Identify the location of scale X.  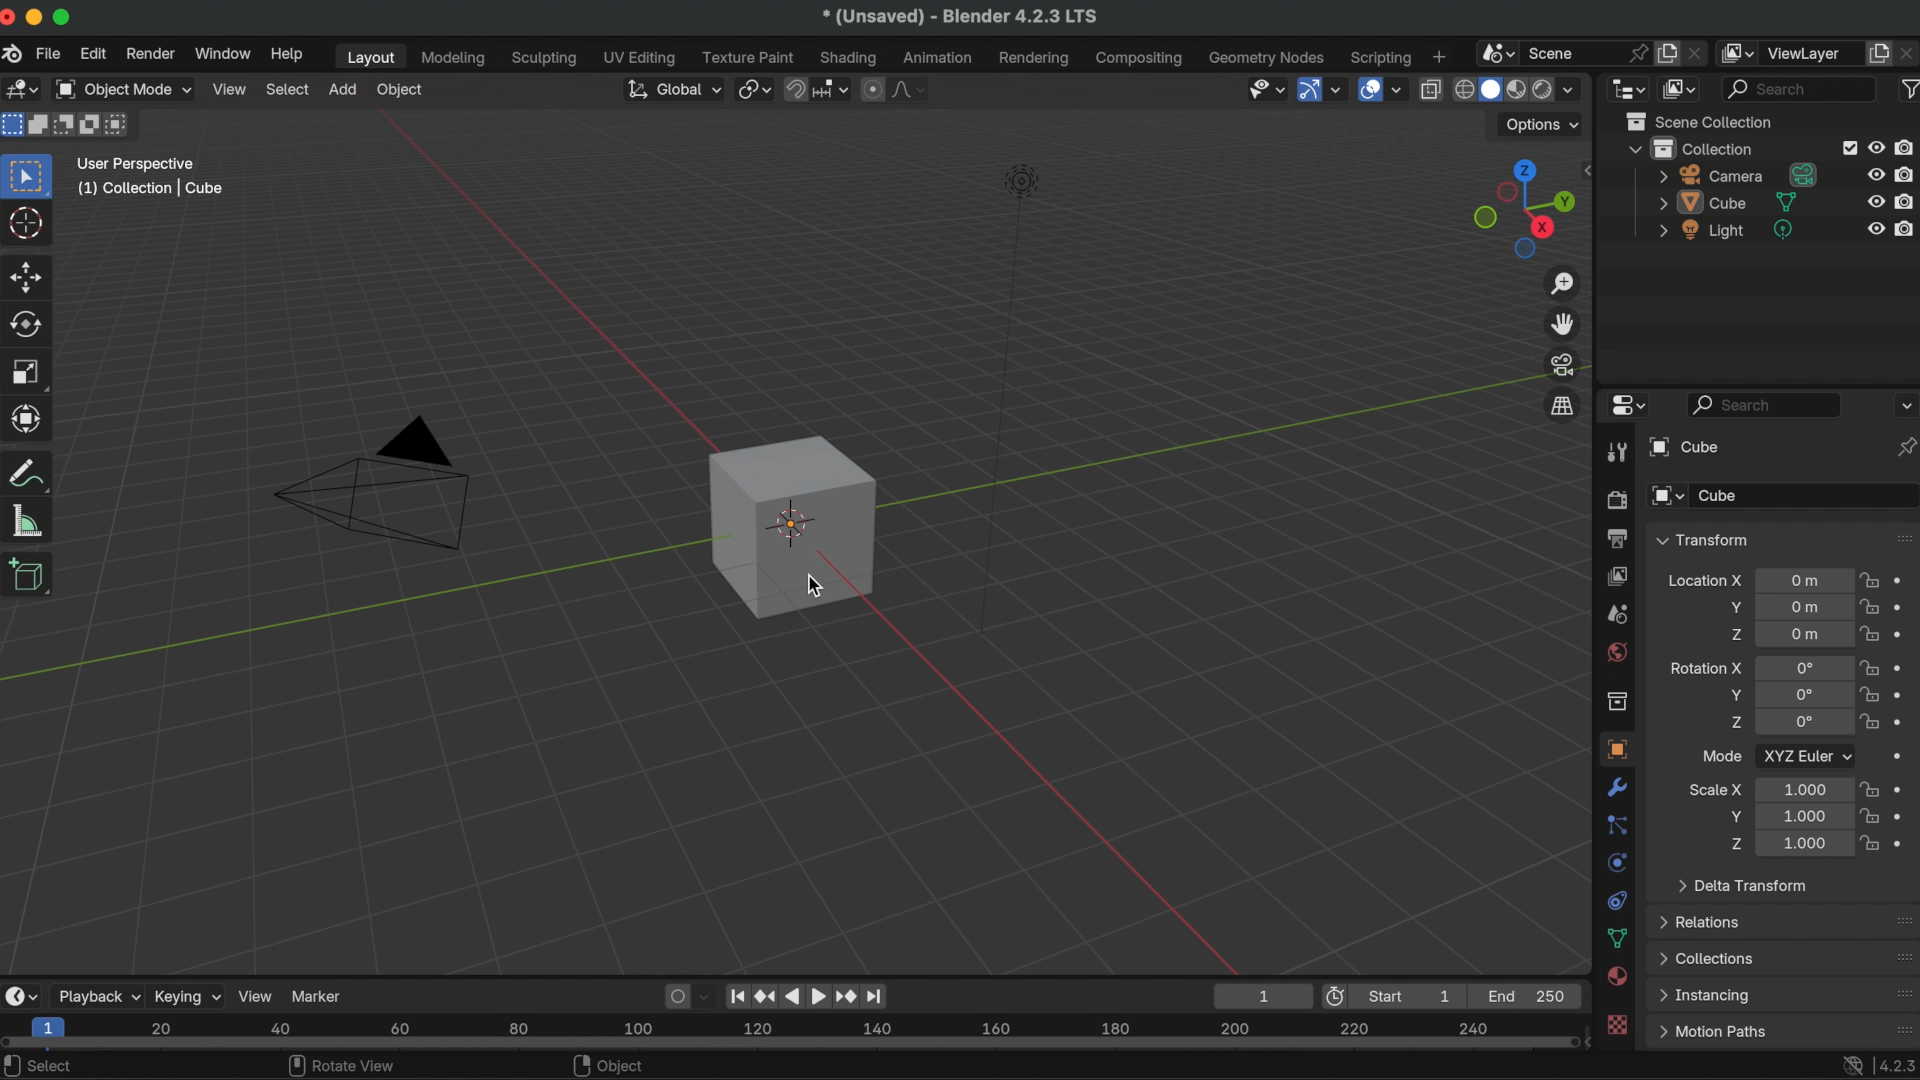
(1716, 789).